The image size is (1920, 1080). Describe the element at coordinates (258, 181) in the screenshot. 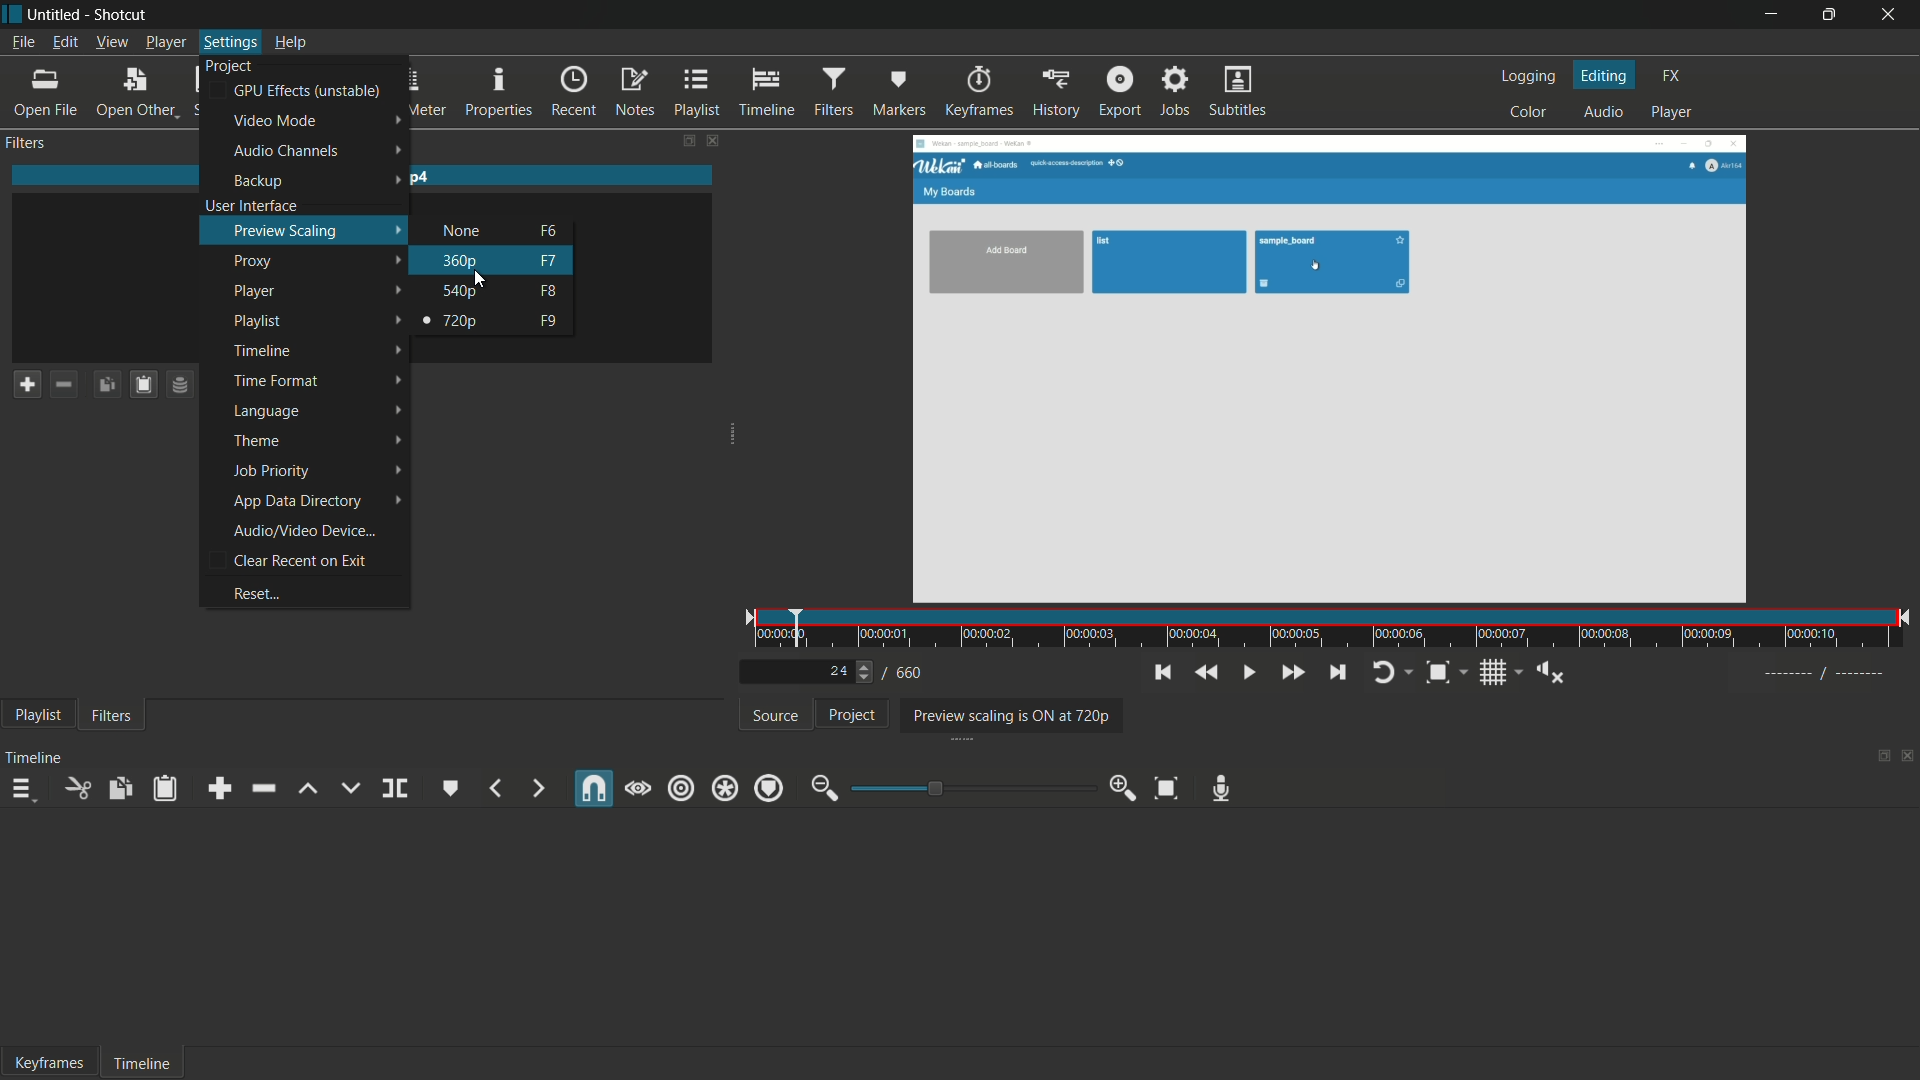

I see `backup` at that location.